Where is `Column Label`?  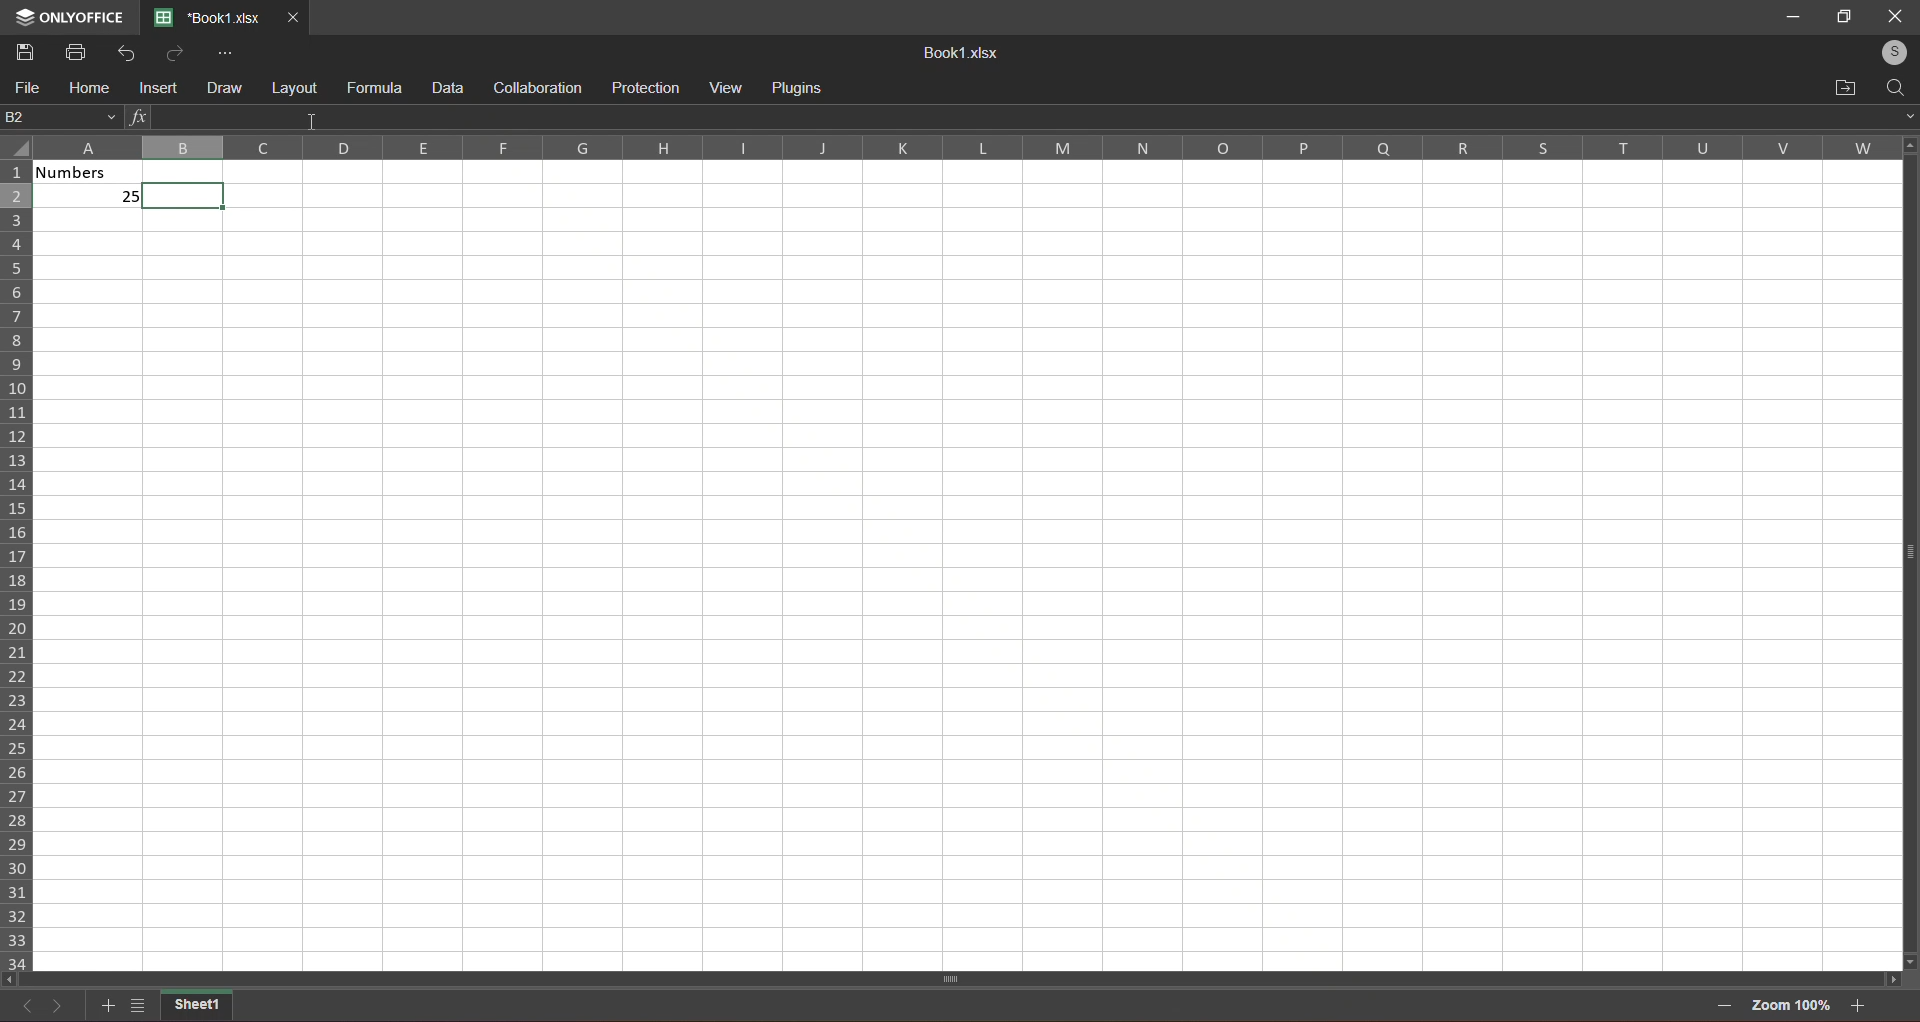 Column Label is located at coordinates (955, 150).